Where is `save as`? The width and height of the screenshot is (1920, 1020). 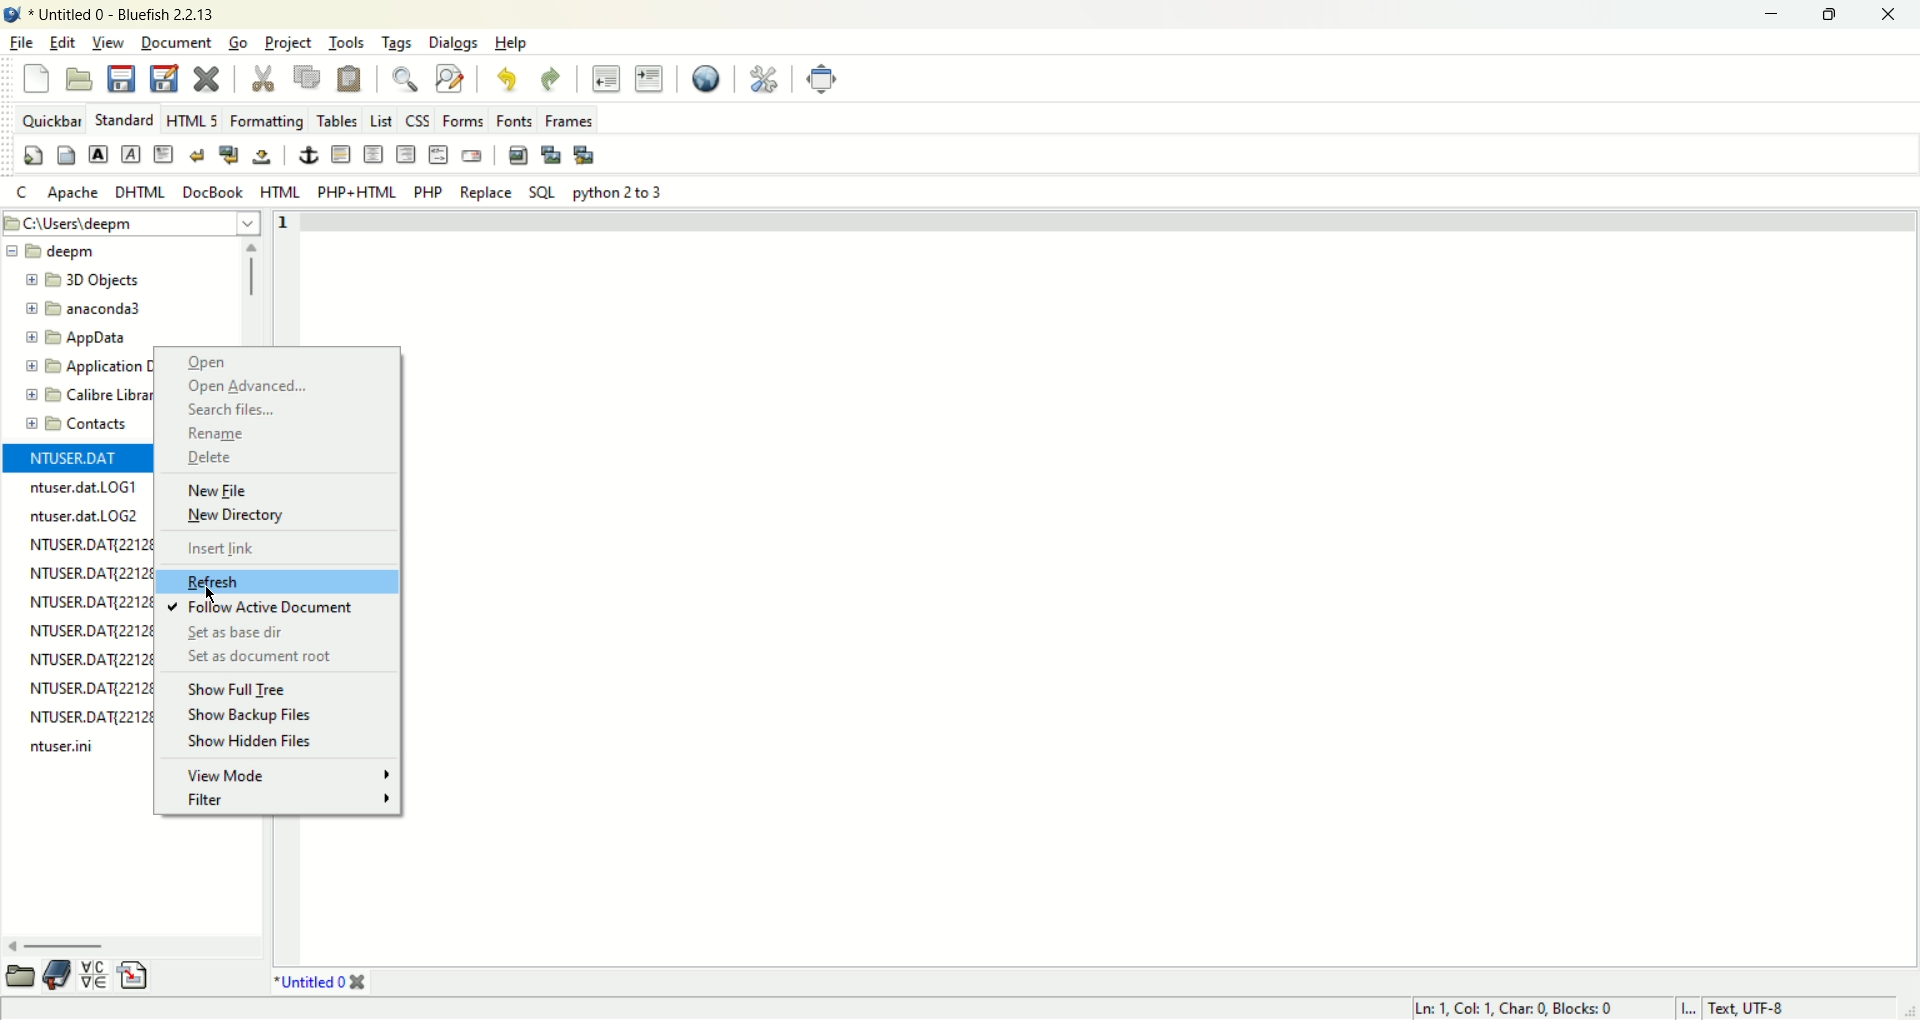 save as is located at coordinates (164, 76).